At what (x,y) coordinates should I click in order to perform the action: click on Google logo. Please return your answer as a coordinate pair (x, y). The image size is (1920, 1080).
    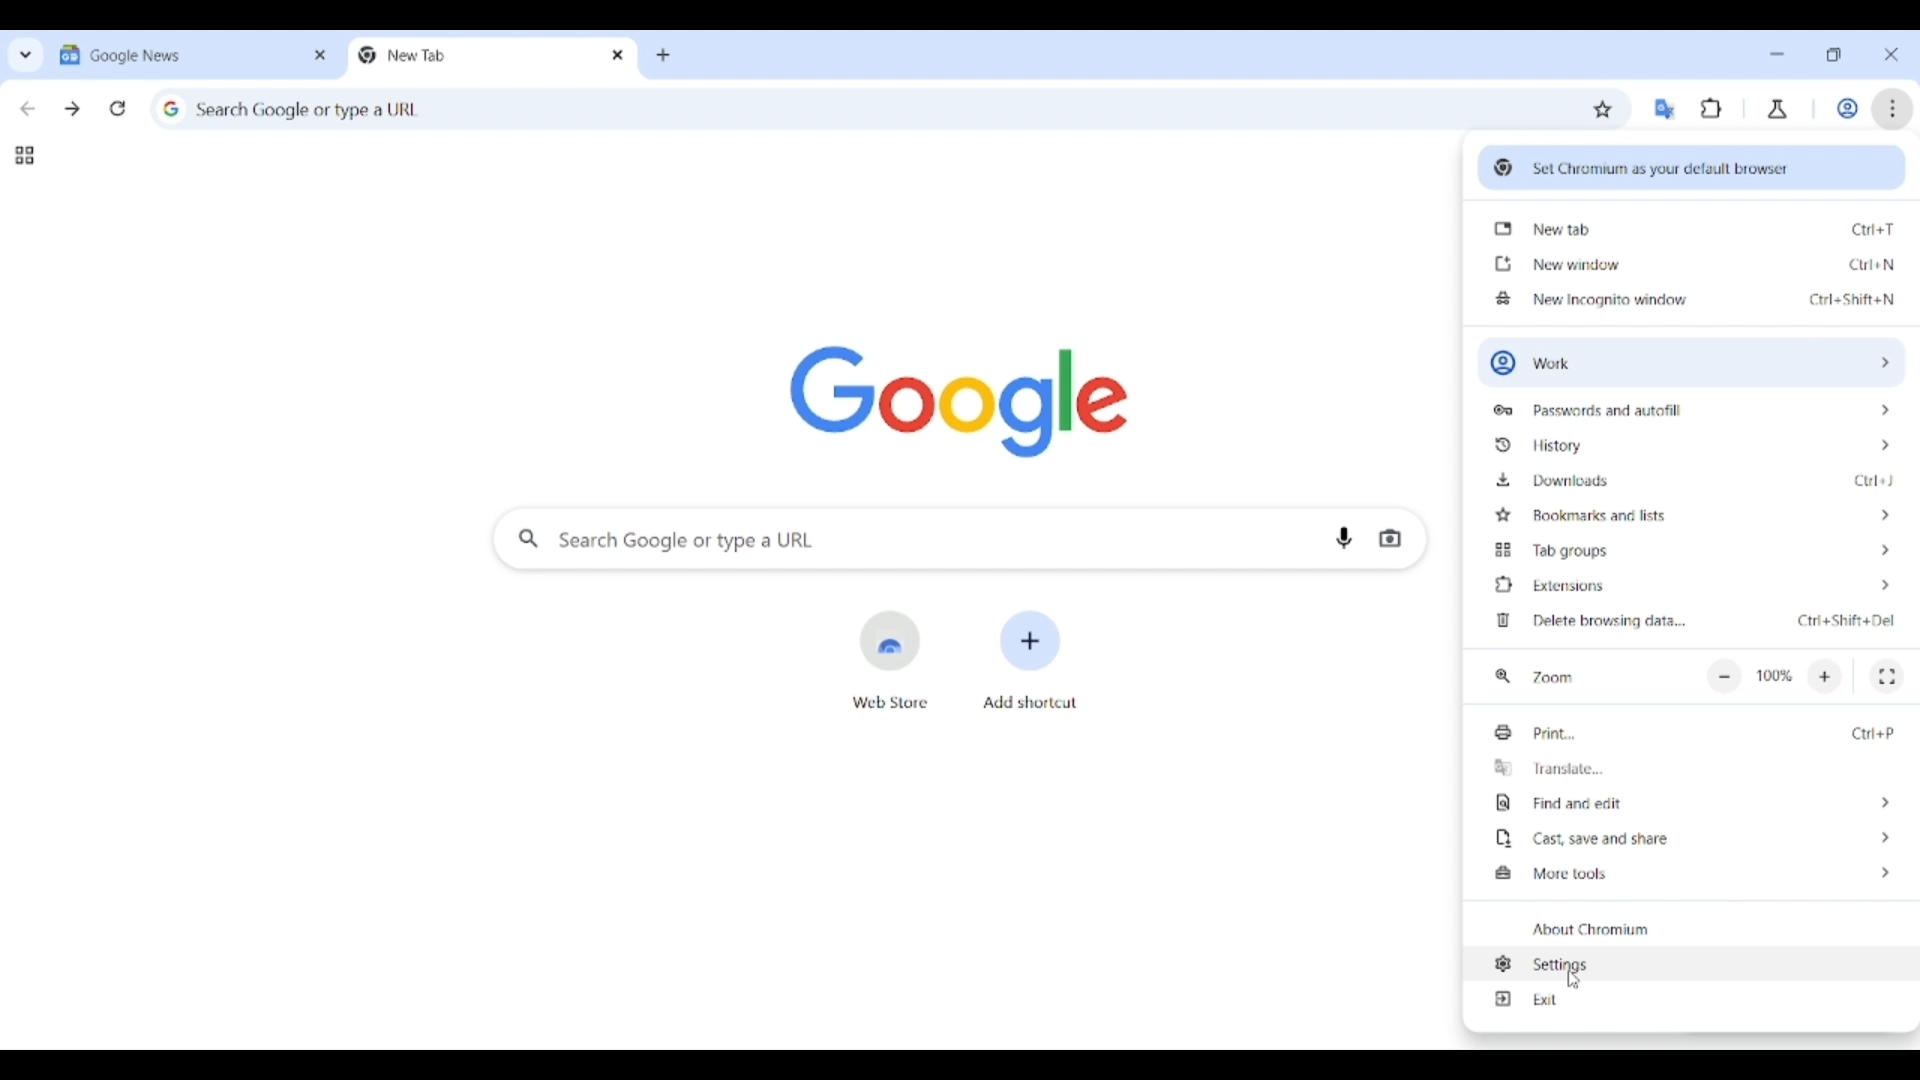
    Looking at the image, I should click on (958, 401).